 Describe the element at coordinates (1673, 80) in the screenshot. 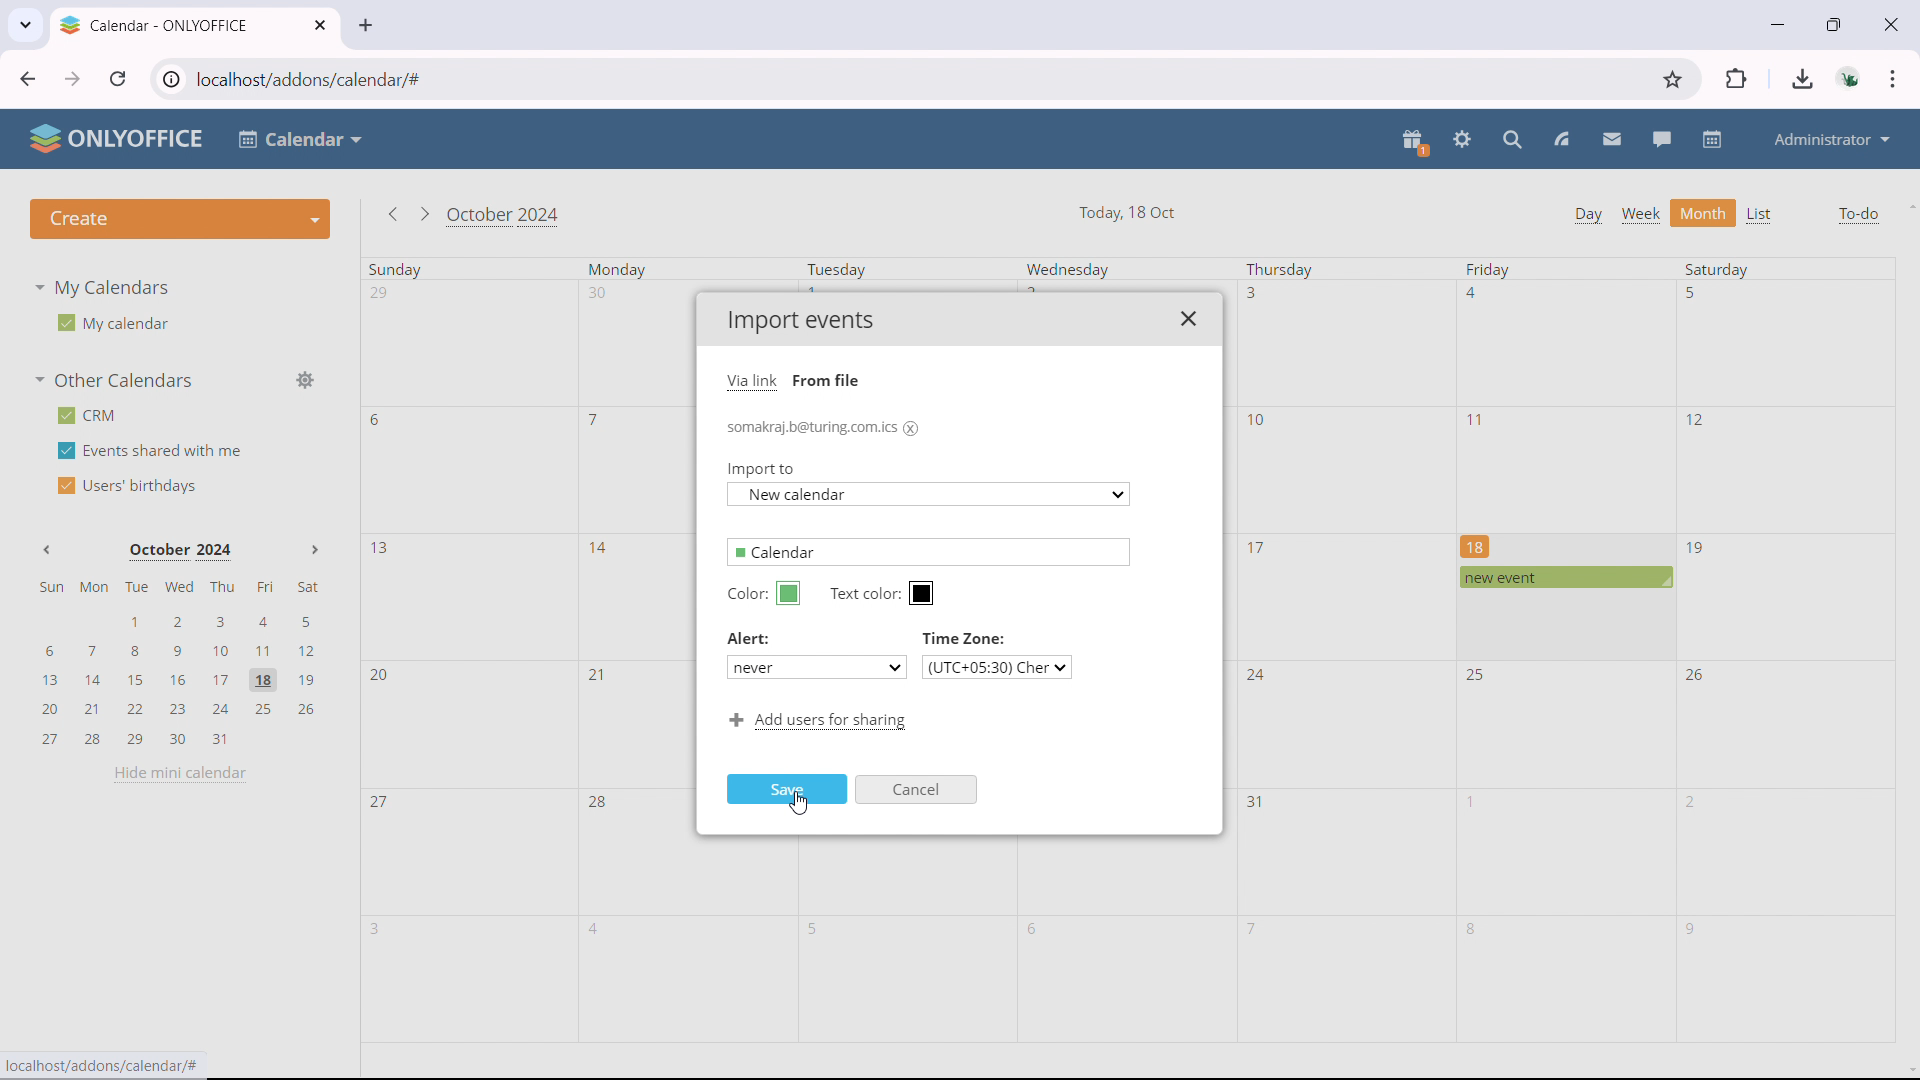

I see `bookmark this tab` at that location.